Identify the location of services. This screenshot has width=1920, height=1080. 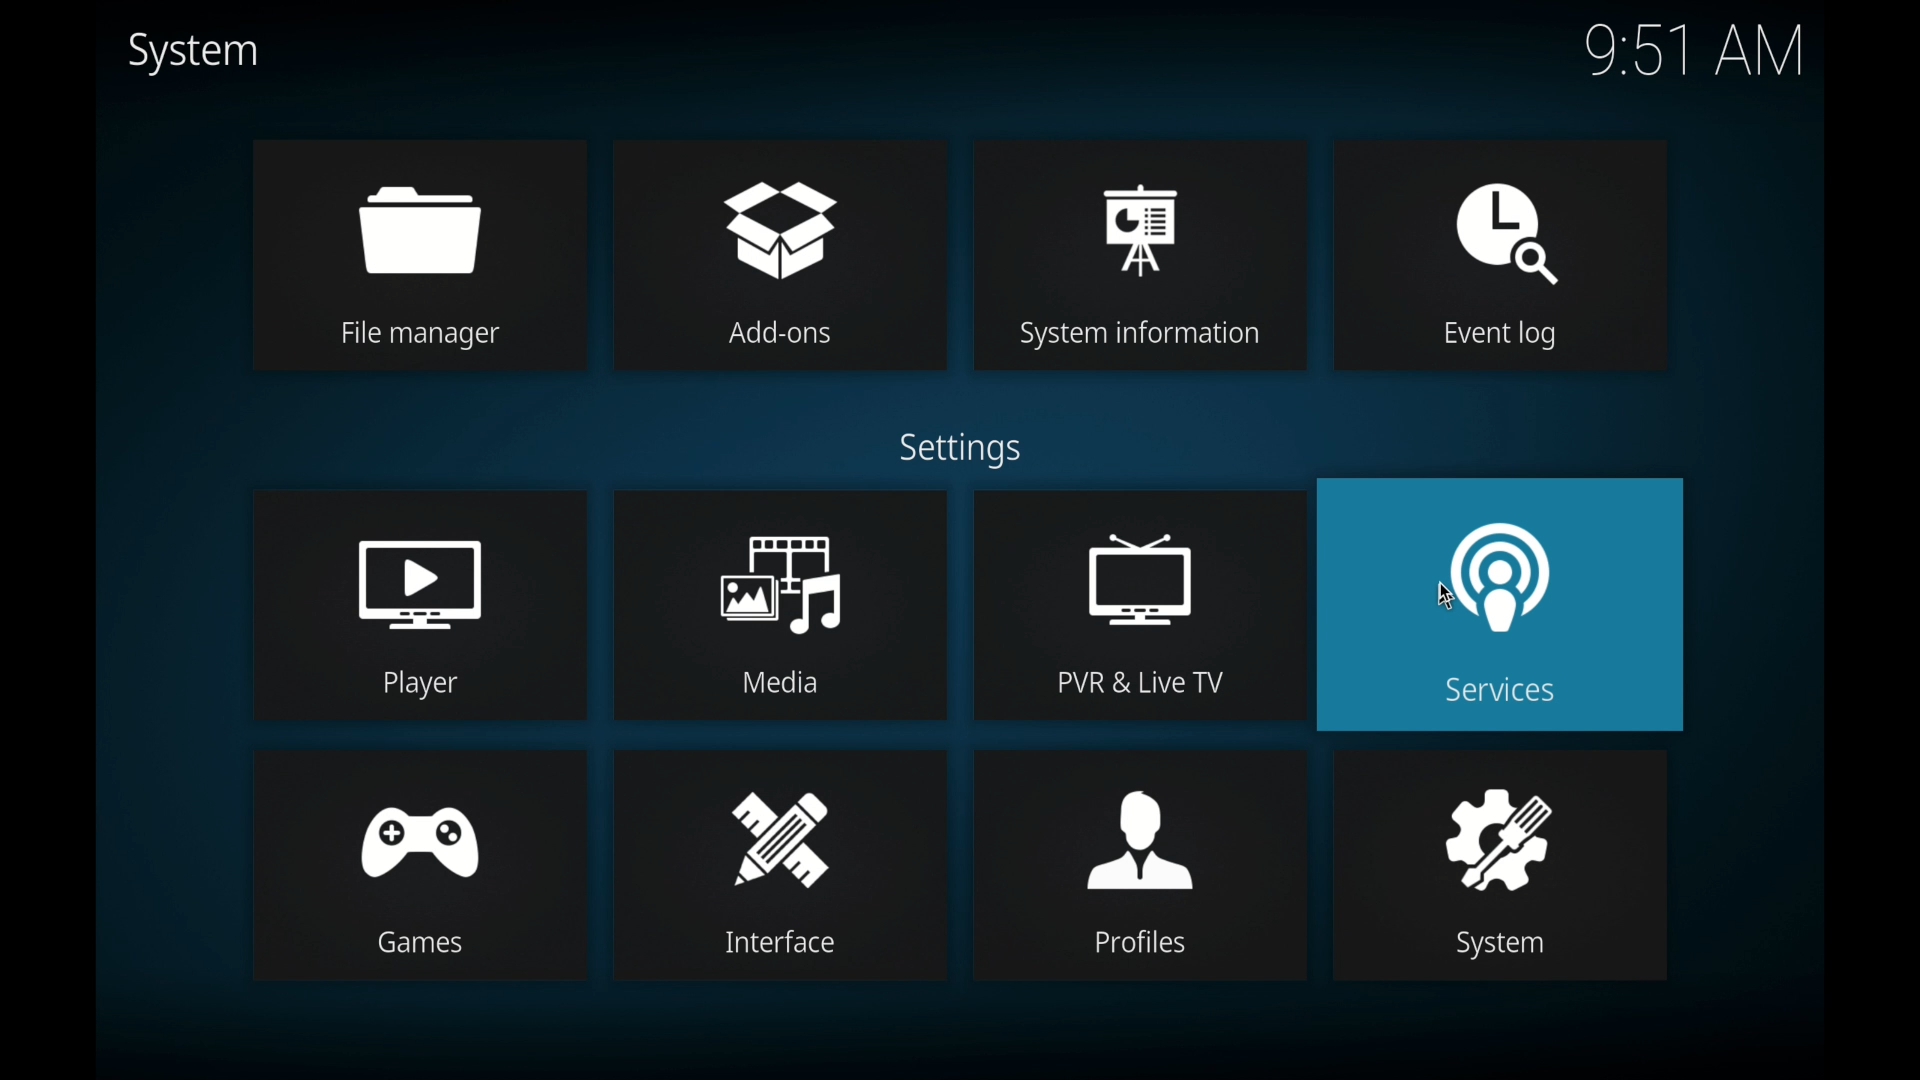
(1501, 604).